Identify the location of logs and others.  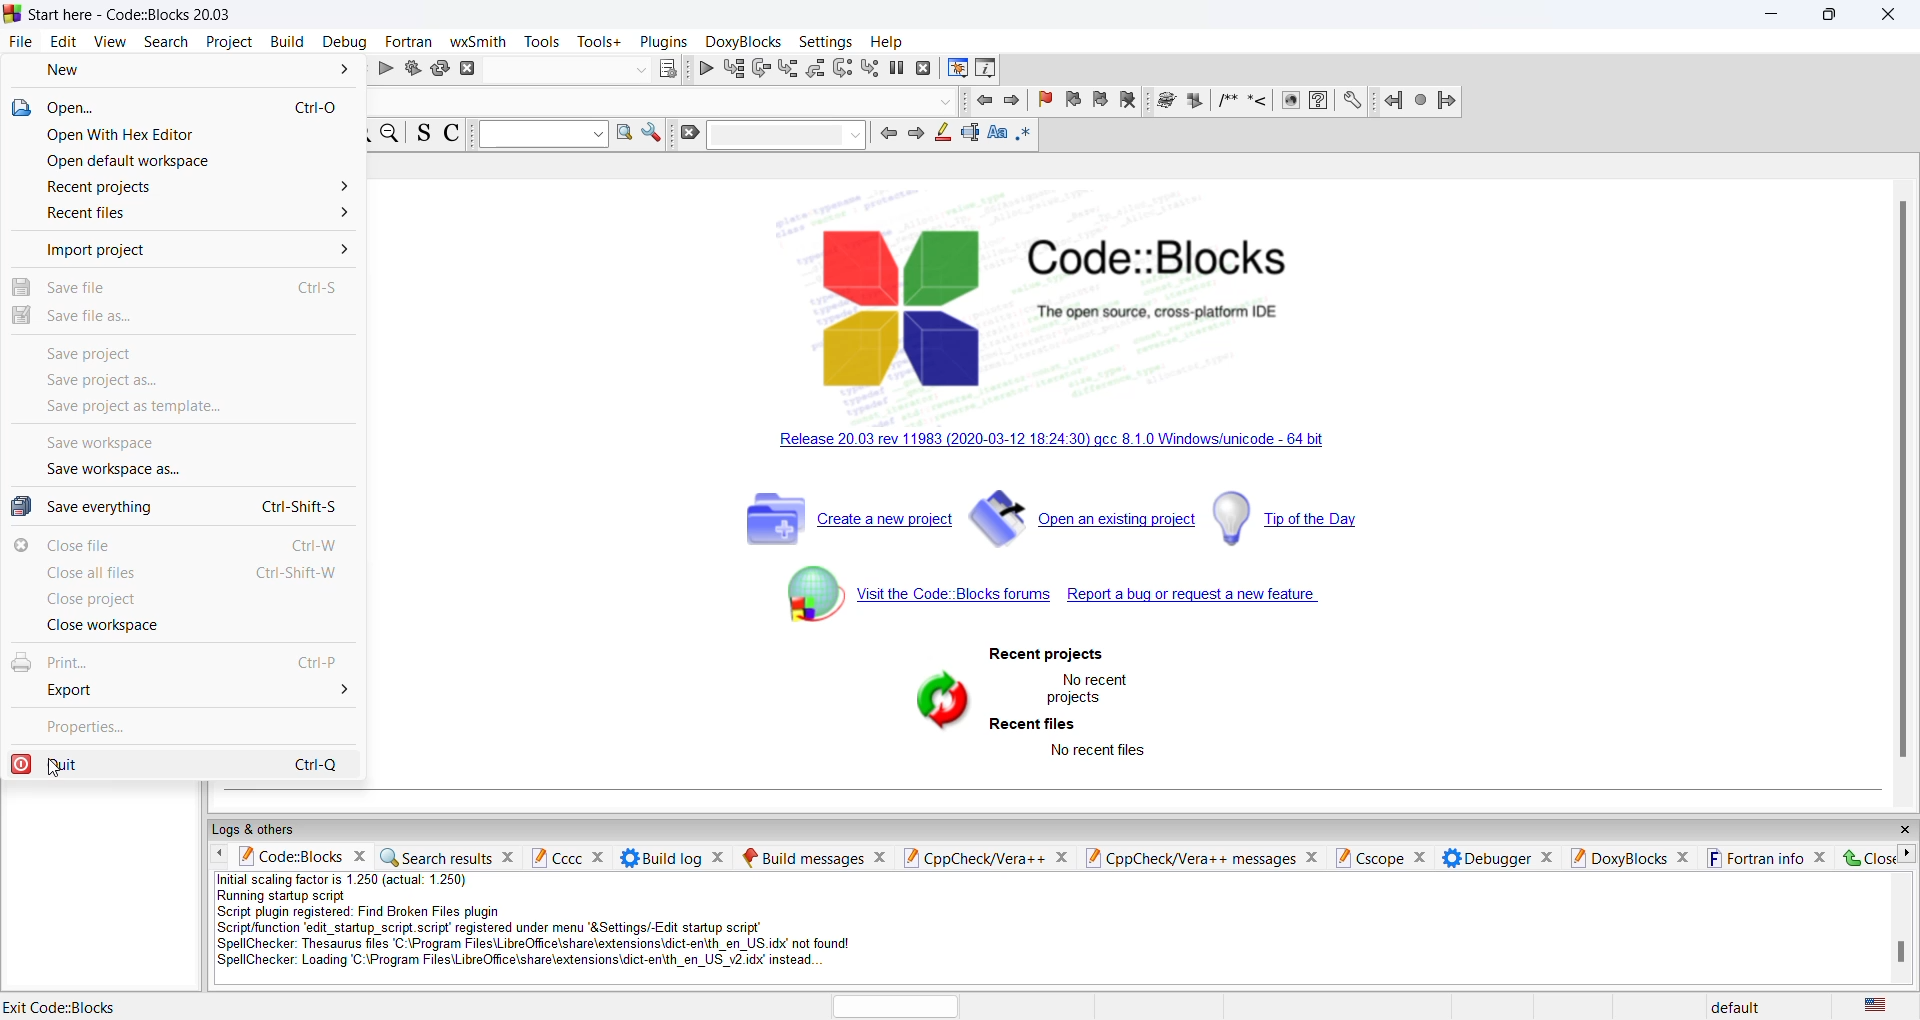
(263, 830).